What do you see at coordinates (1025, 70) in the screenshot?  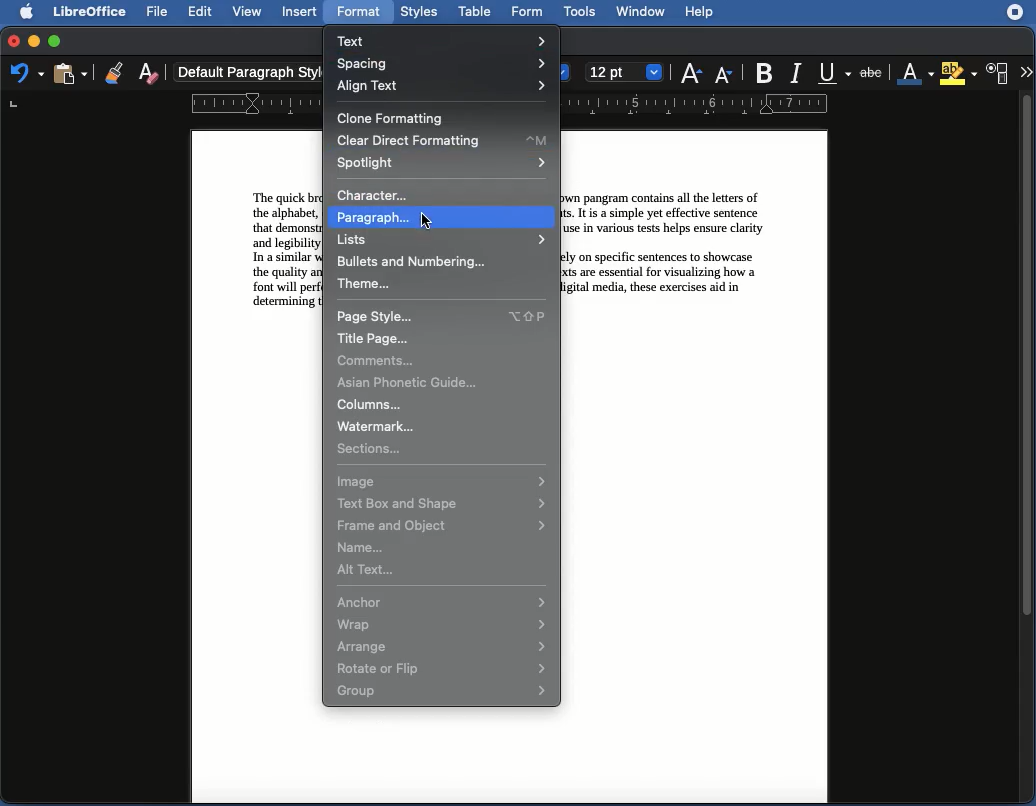 I see `More` at bounding box center [1025, 70].